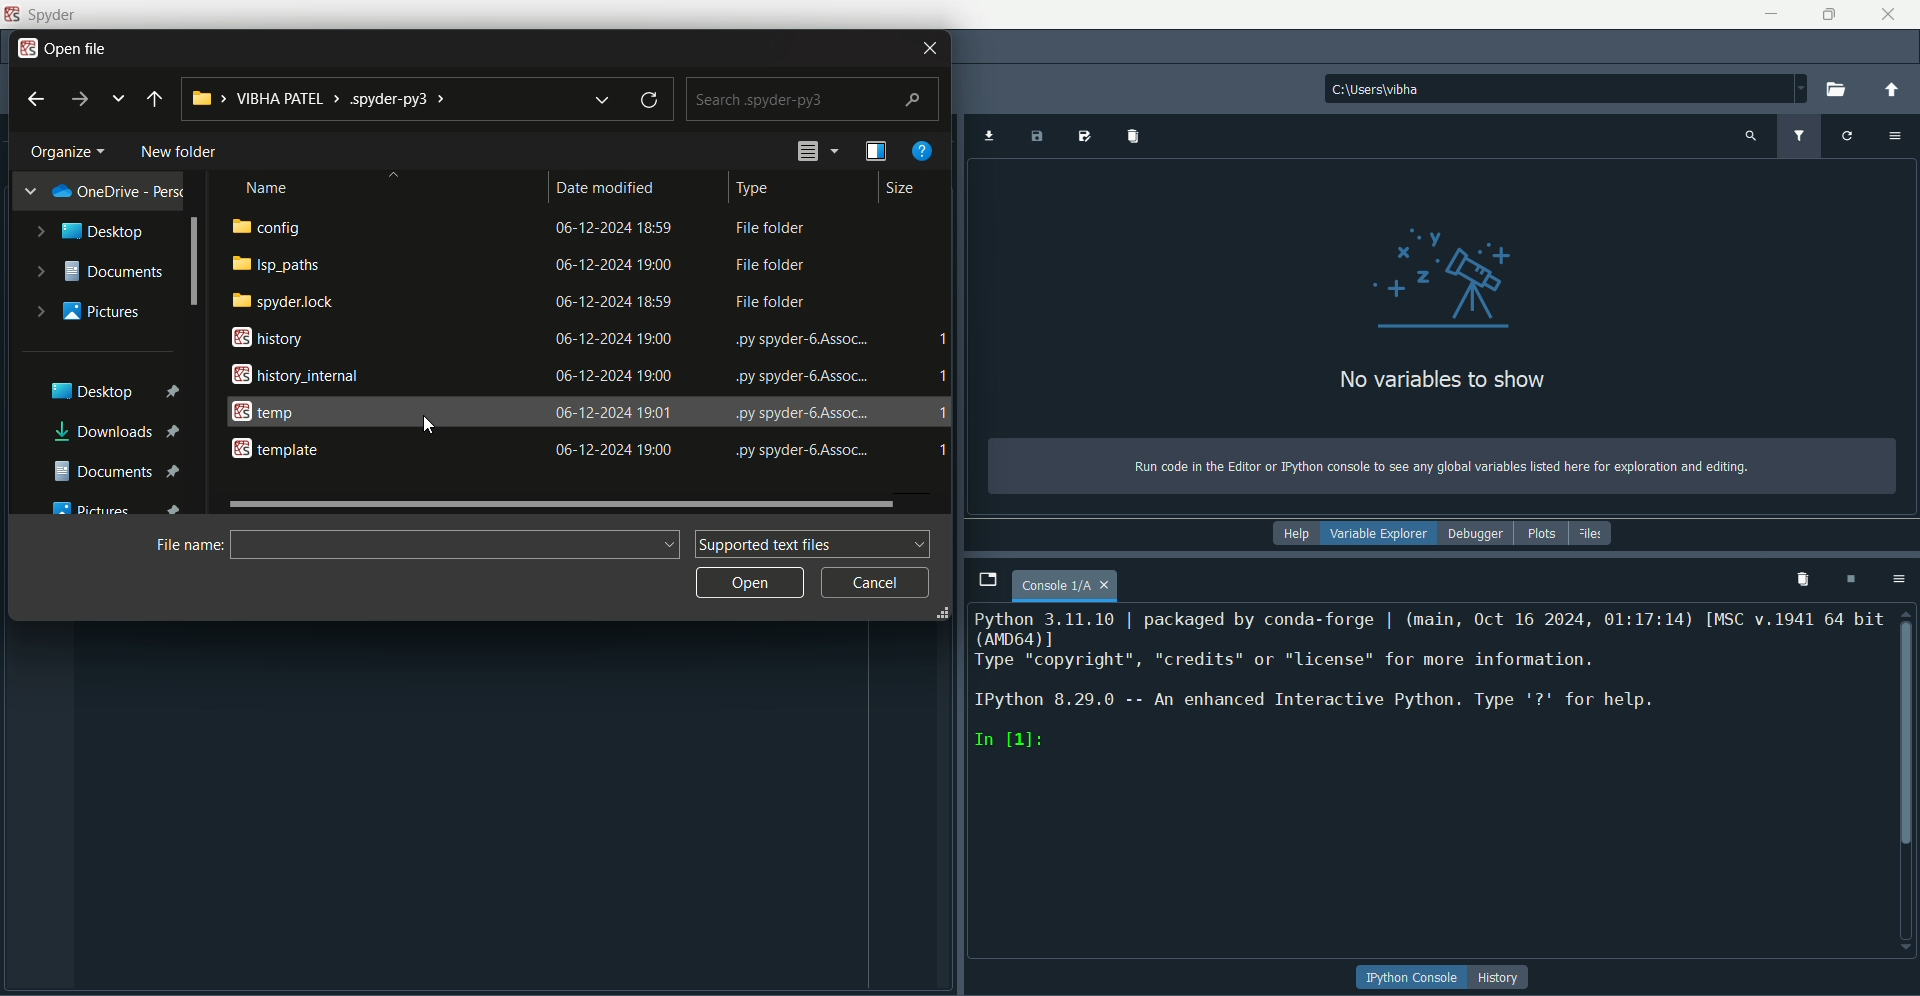  I want to click on filter variable, so click(1799, 135).